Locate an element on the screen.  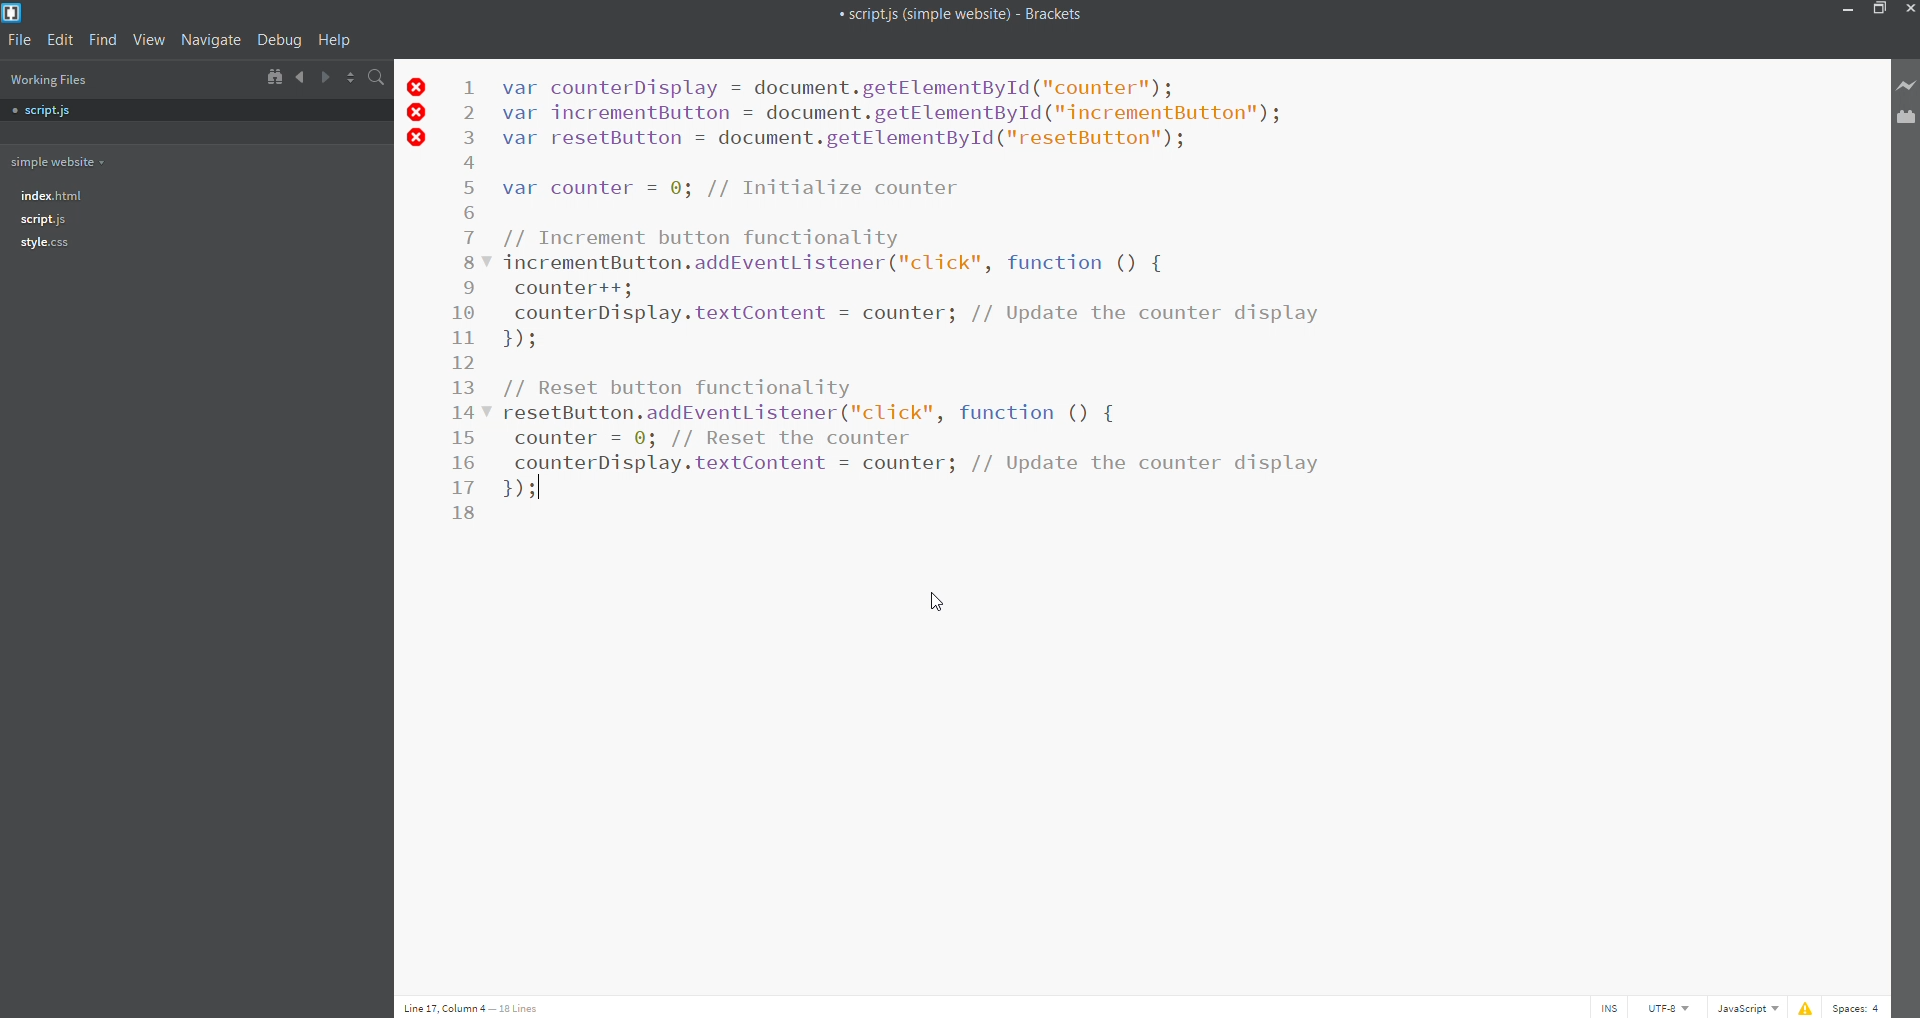
script.js is located at coordinates (49, 112).